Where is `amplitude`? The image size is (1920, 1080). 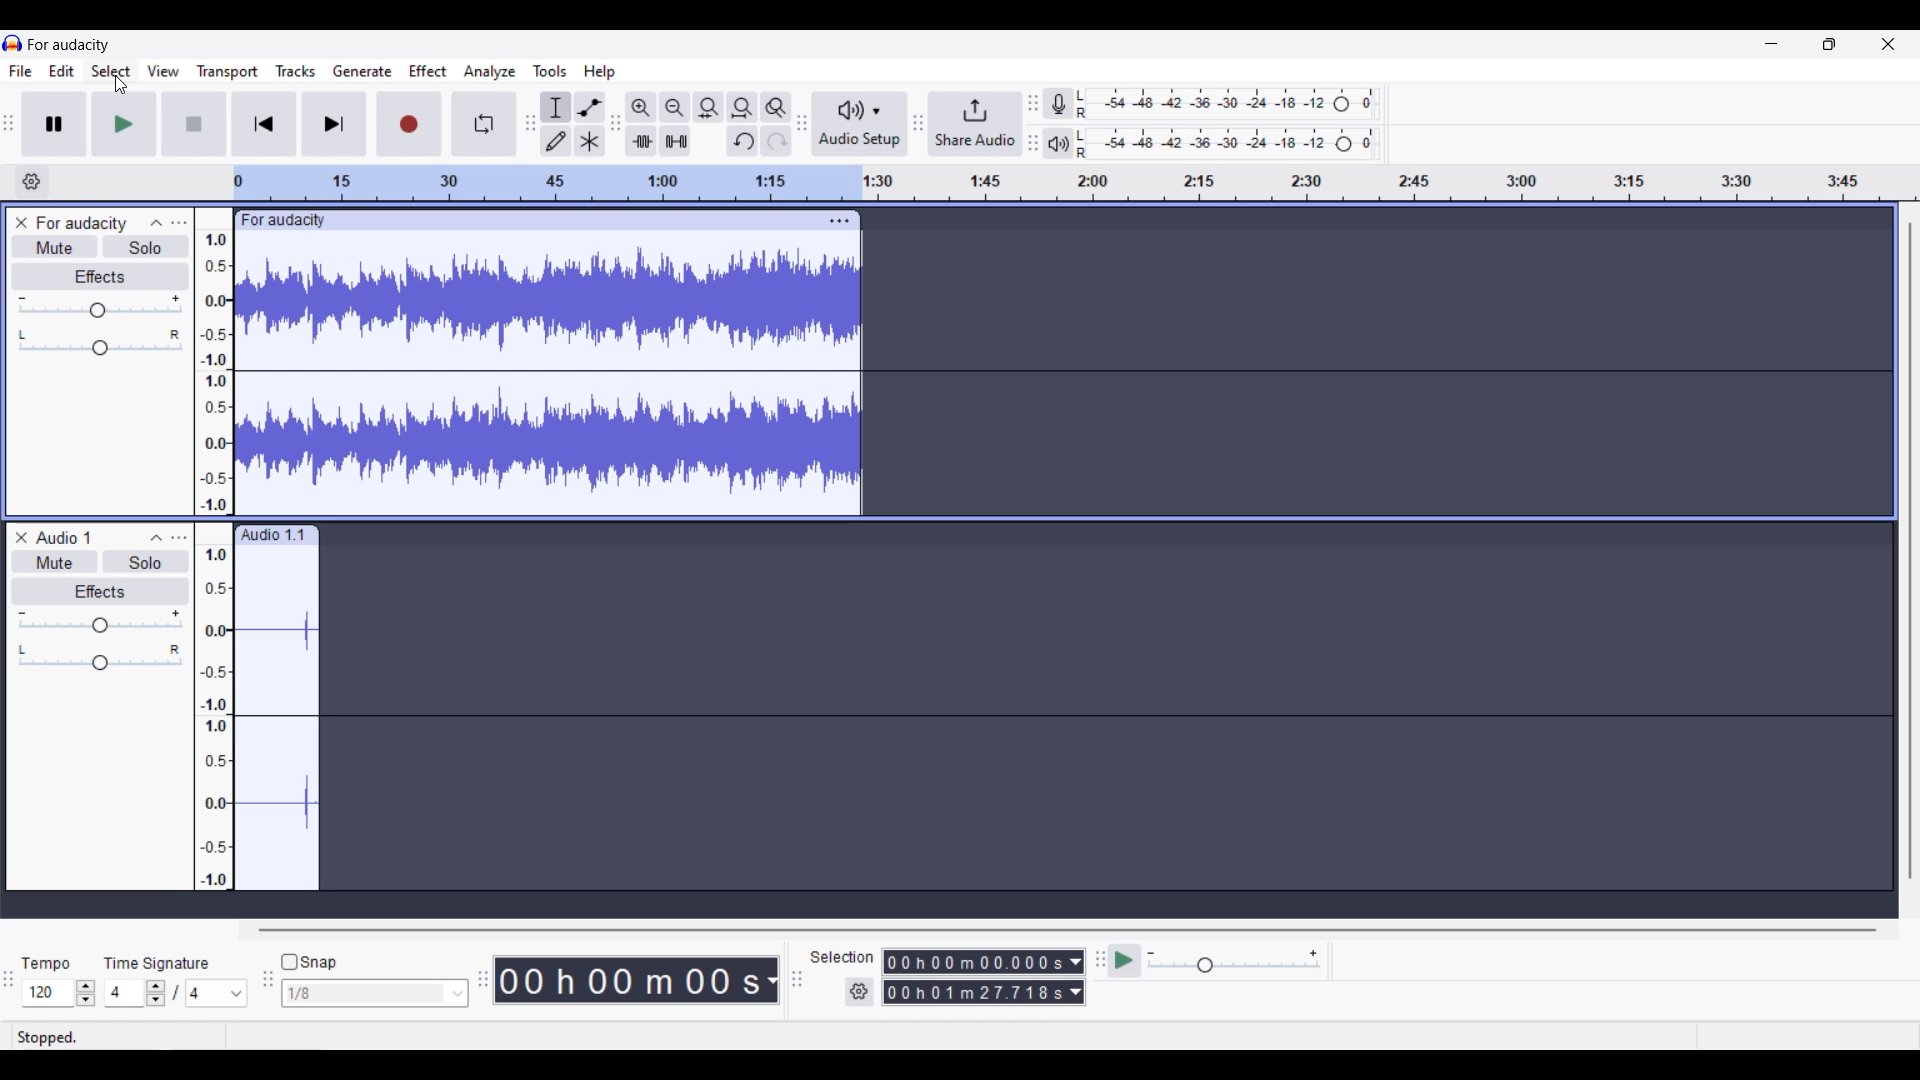
amplitude is located at coordinates (213, 362).